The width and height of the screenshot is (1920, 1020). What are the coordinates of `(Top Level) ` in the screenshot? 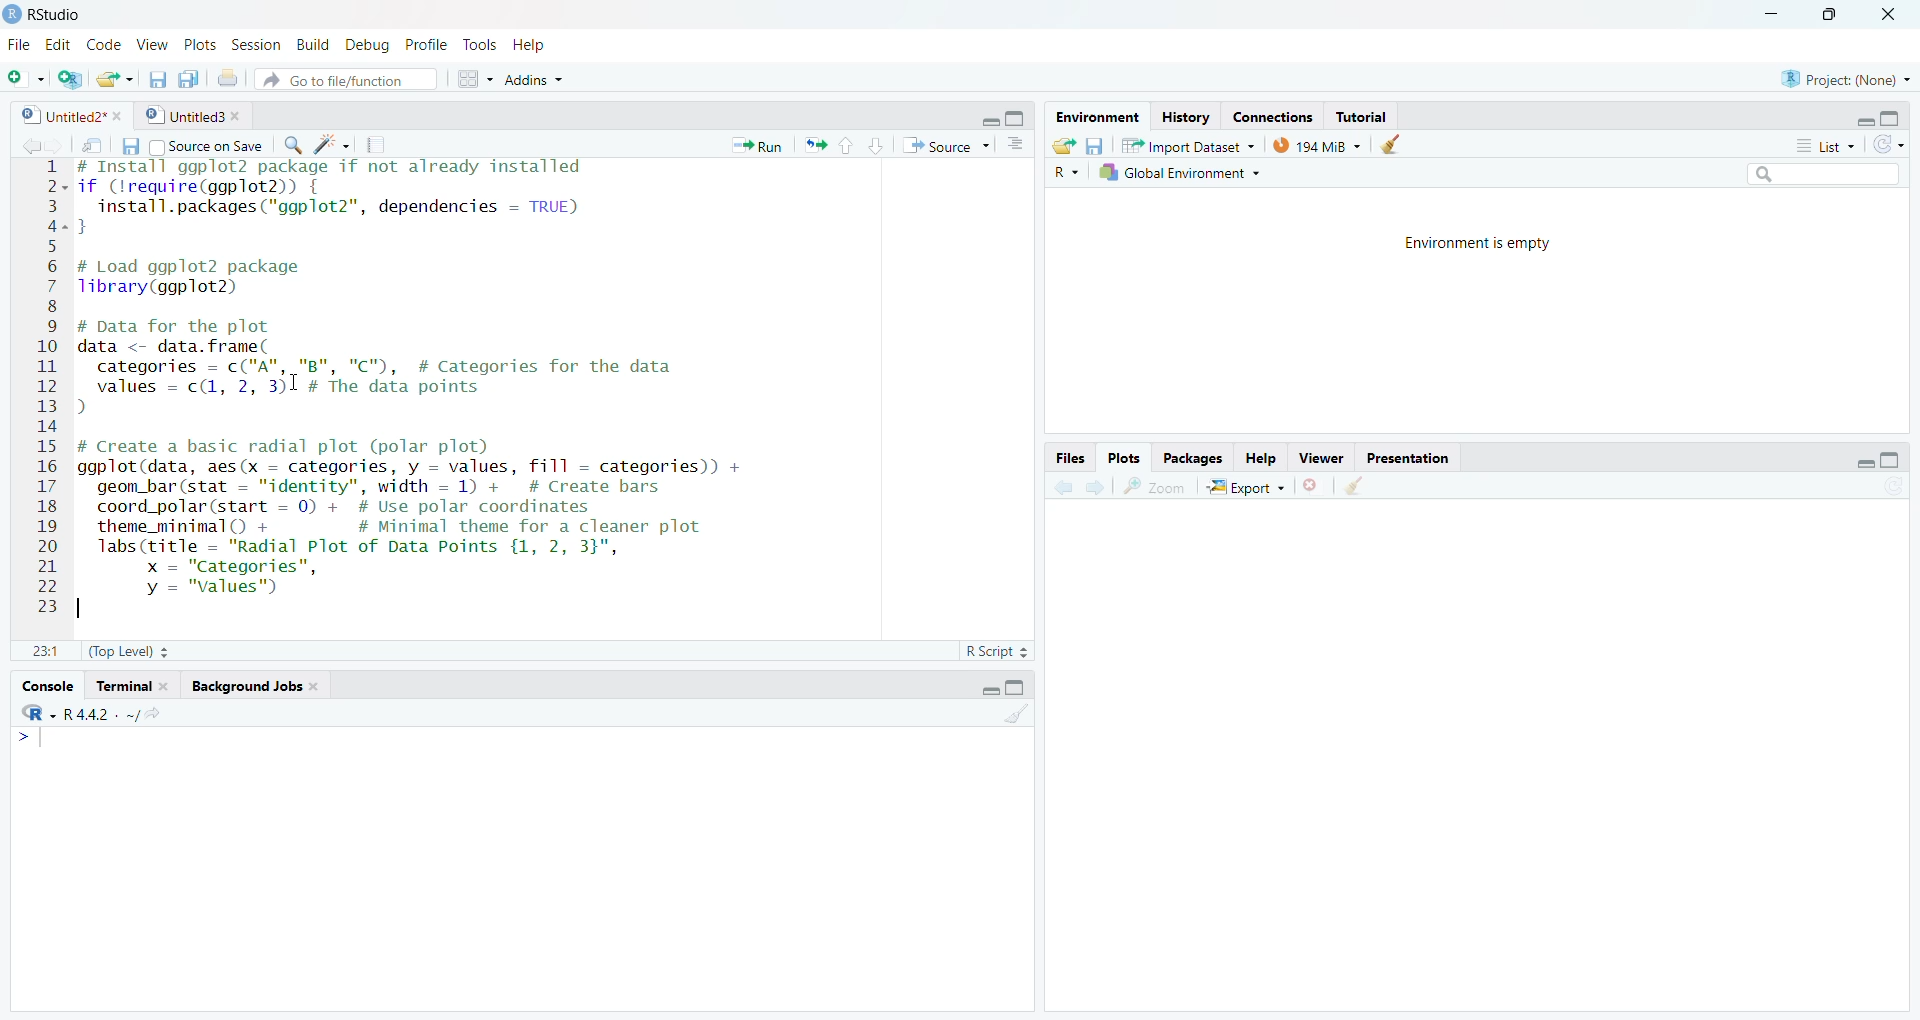 It's located at (131, 651).